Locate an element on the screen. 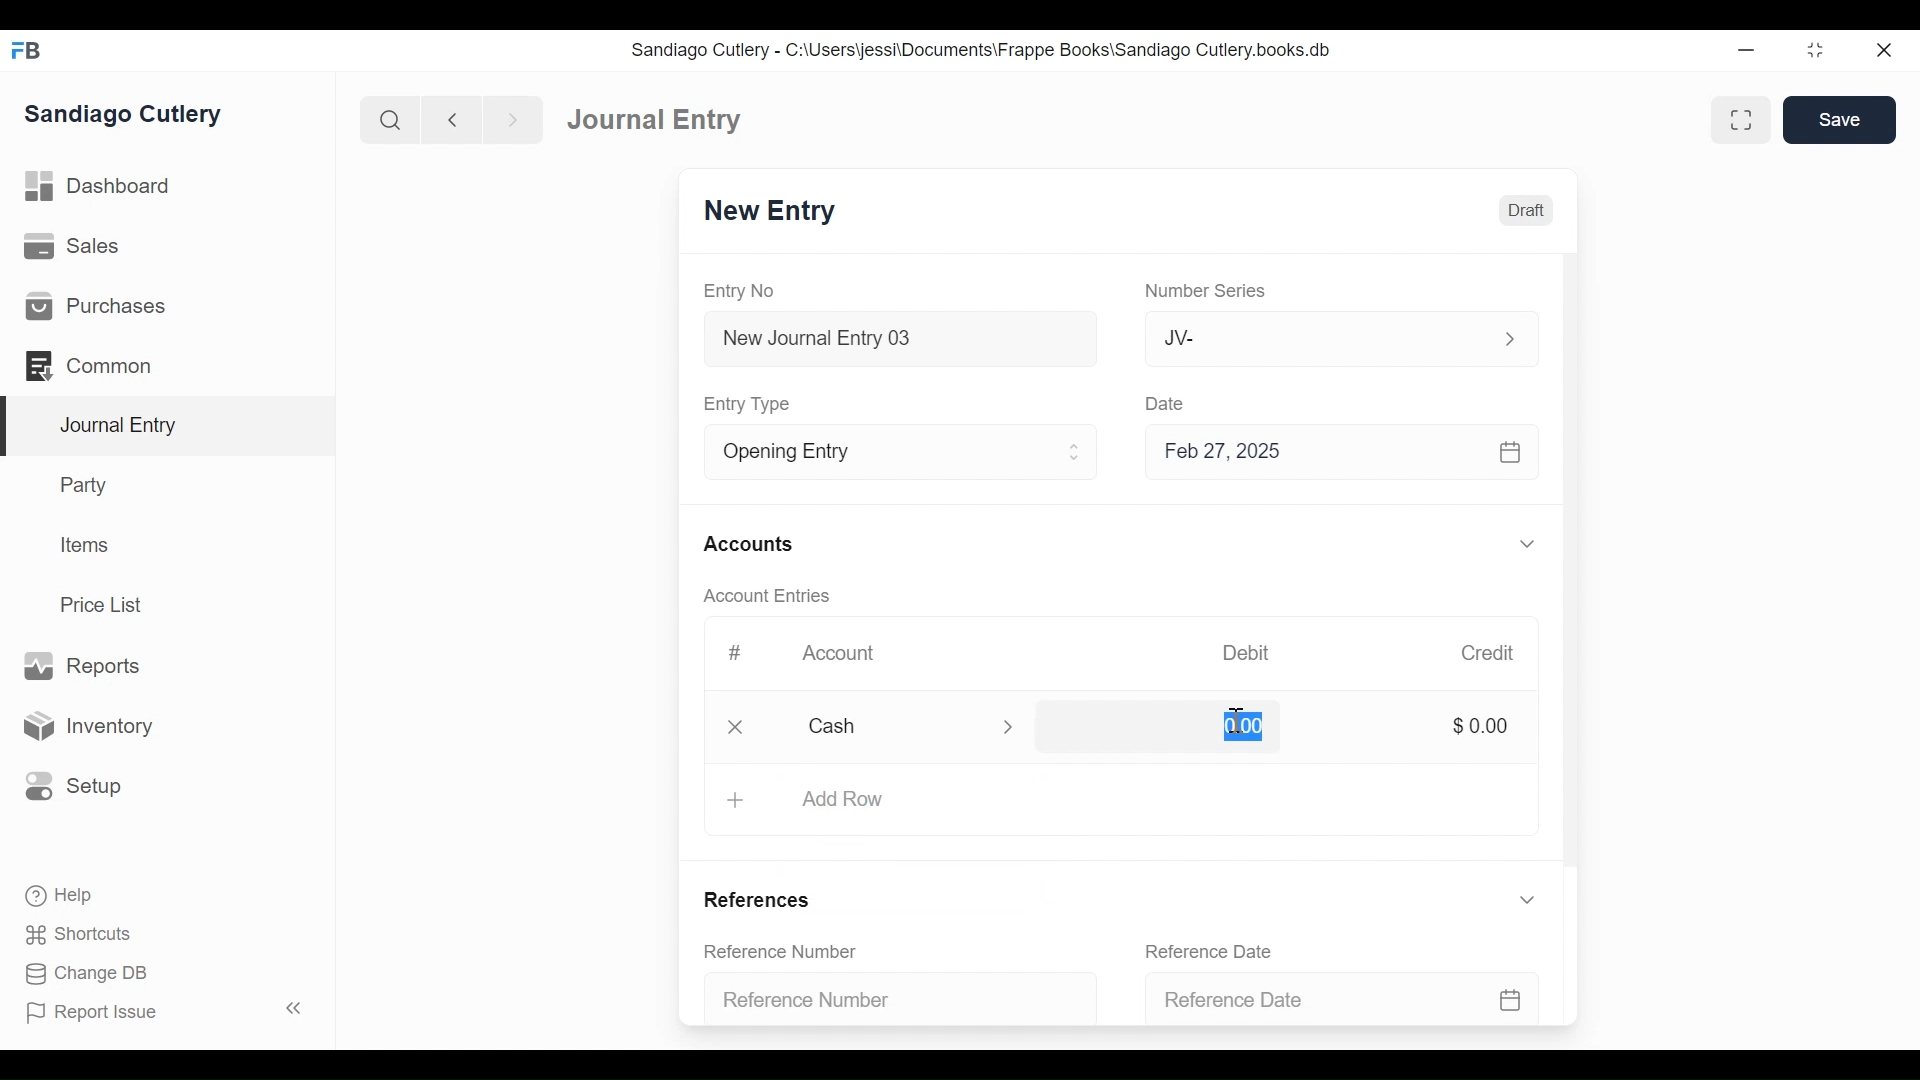 This screenshot has width=1920, height=1080. + Add Row is located at coordinates (811, 801).